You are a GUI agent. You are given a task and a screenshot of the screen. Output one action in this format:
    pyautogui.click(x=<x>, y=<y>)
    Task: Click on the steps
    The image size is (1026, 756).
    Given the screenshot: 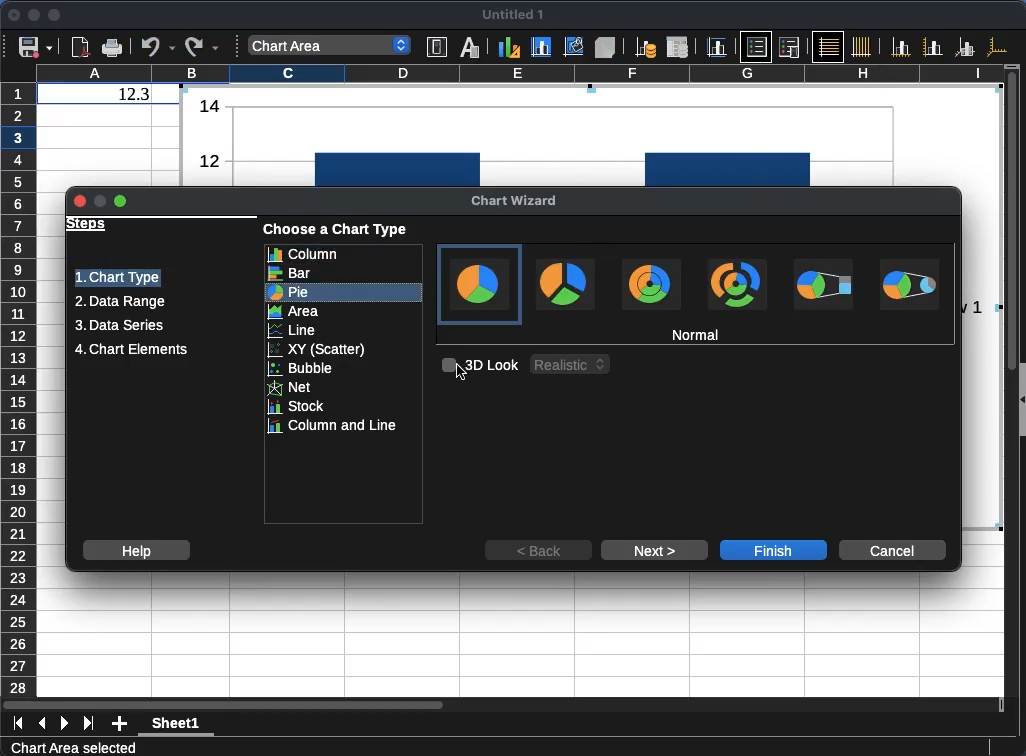 What is the action you would take?
    pyautogui.click(x=87, y=225)
    